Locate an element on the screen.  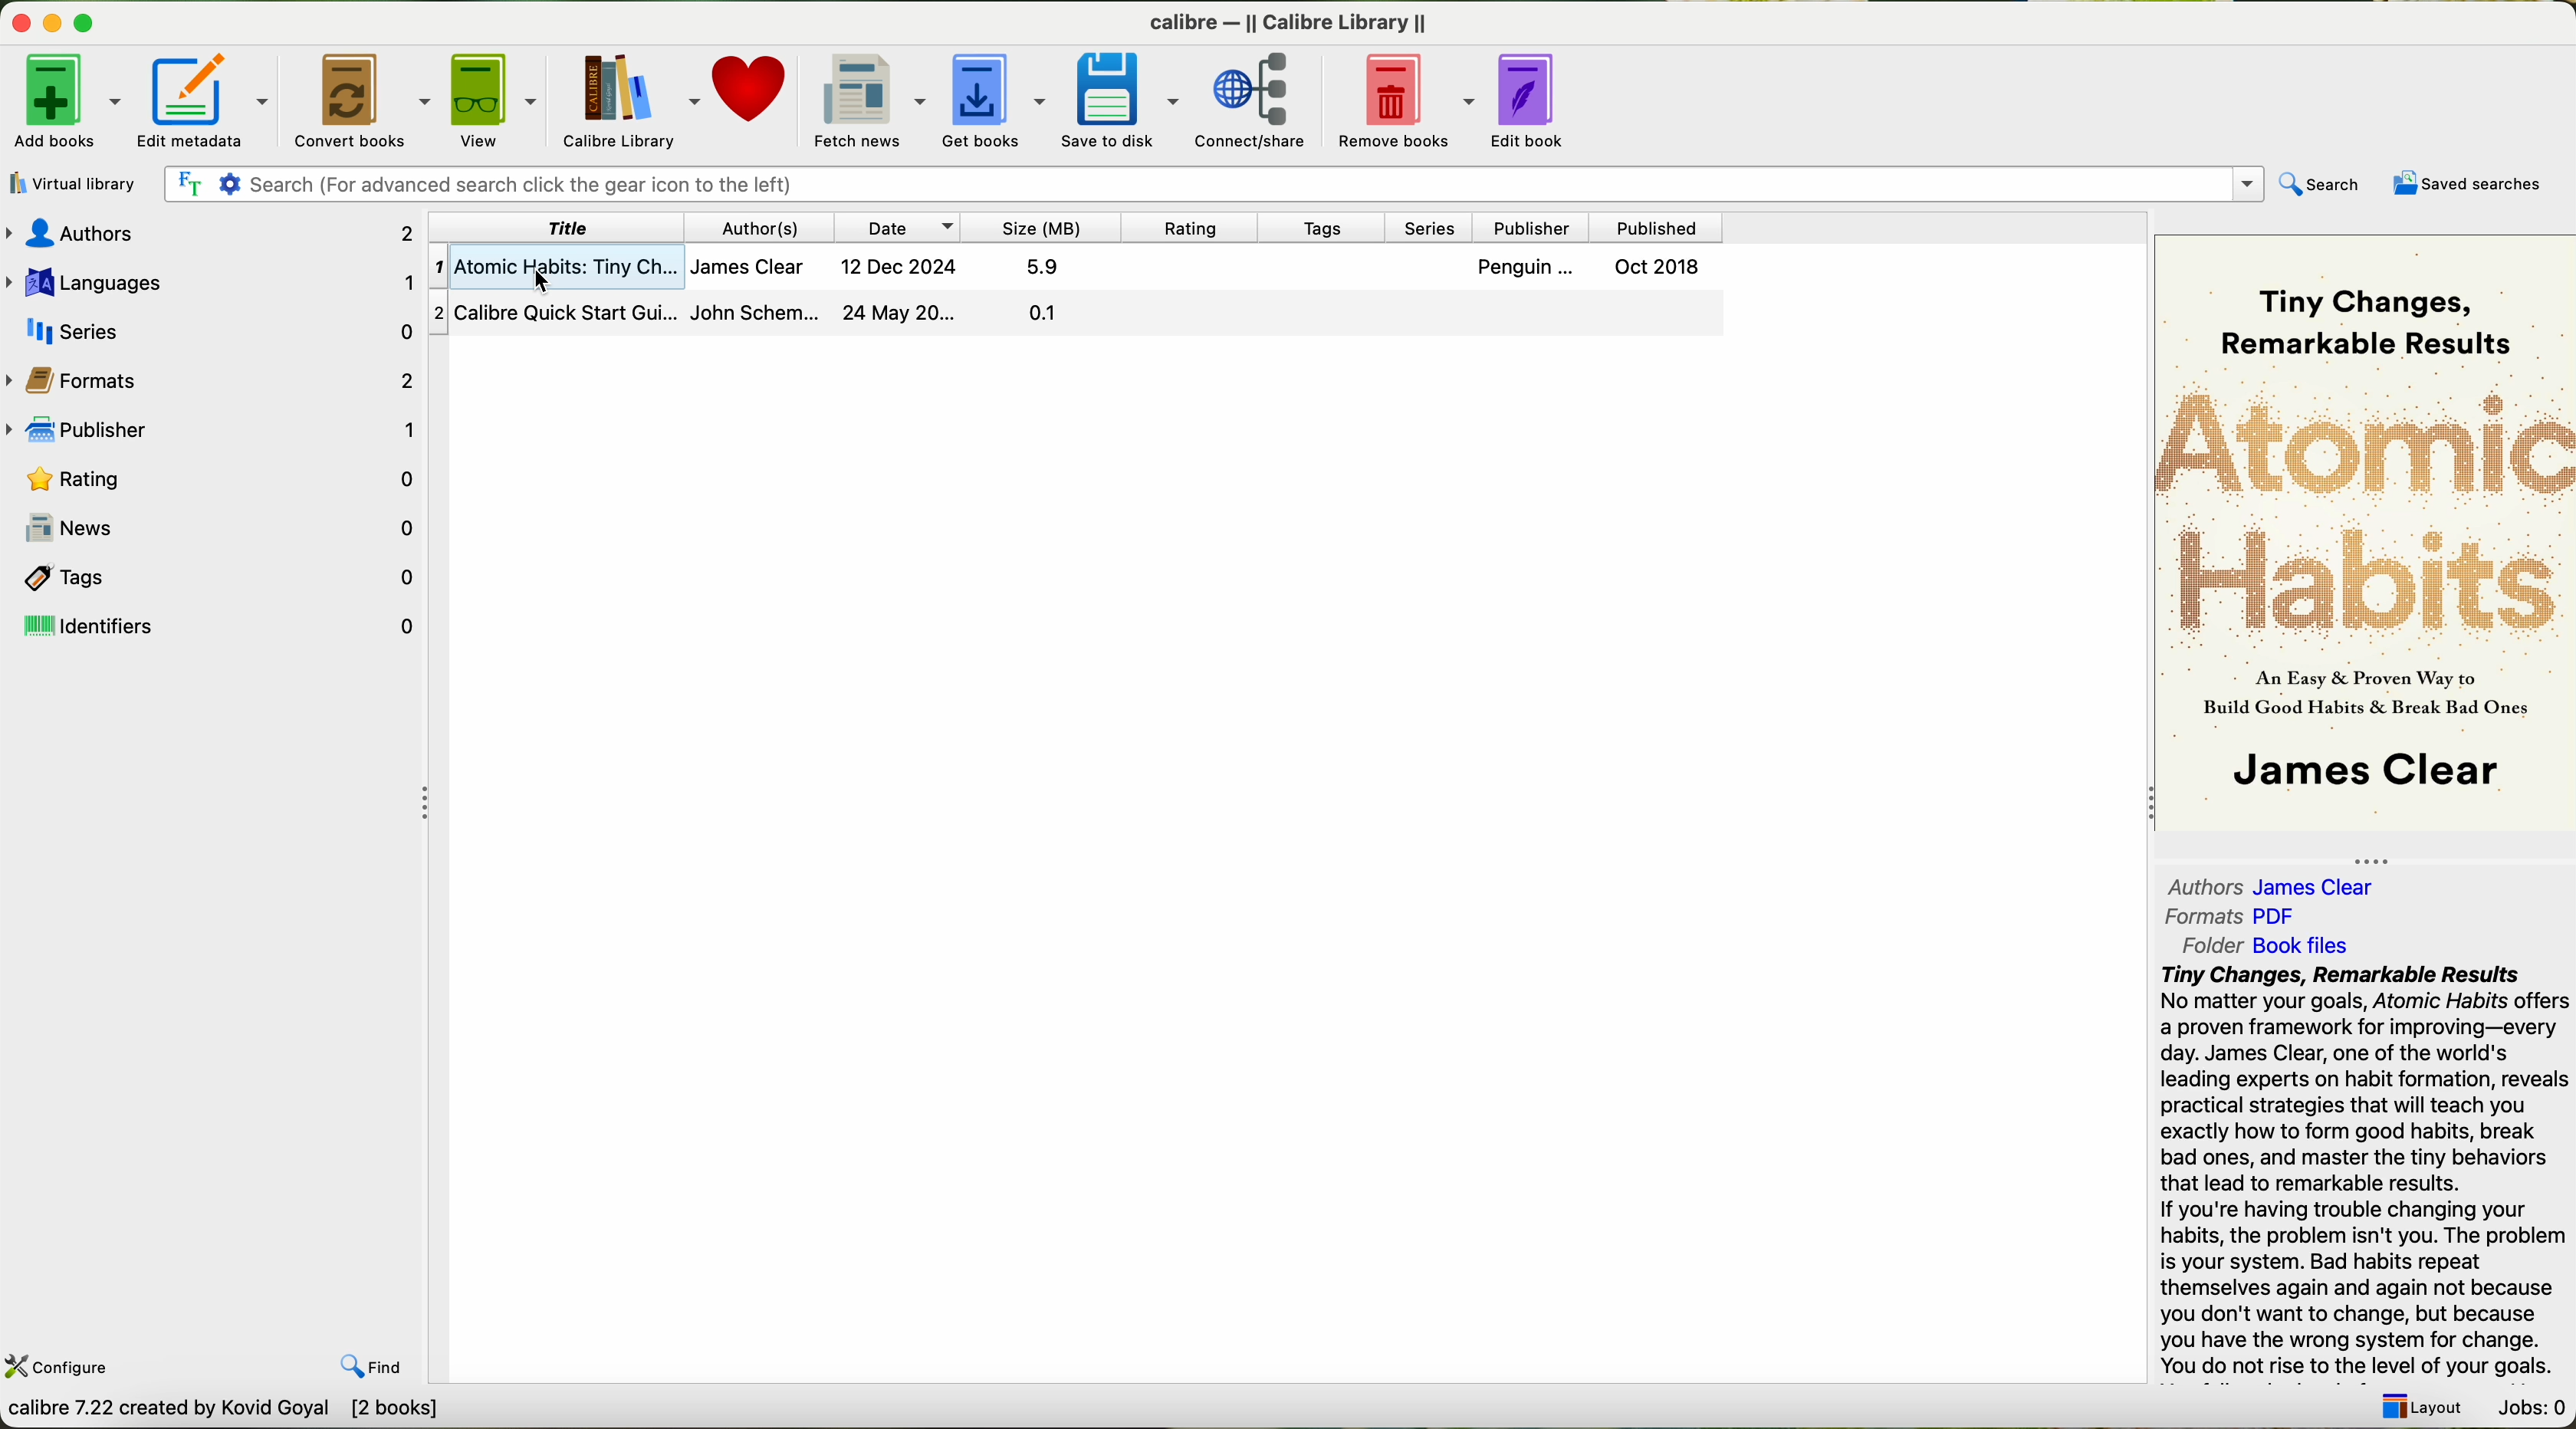
view is located at coordinates (497, 99).